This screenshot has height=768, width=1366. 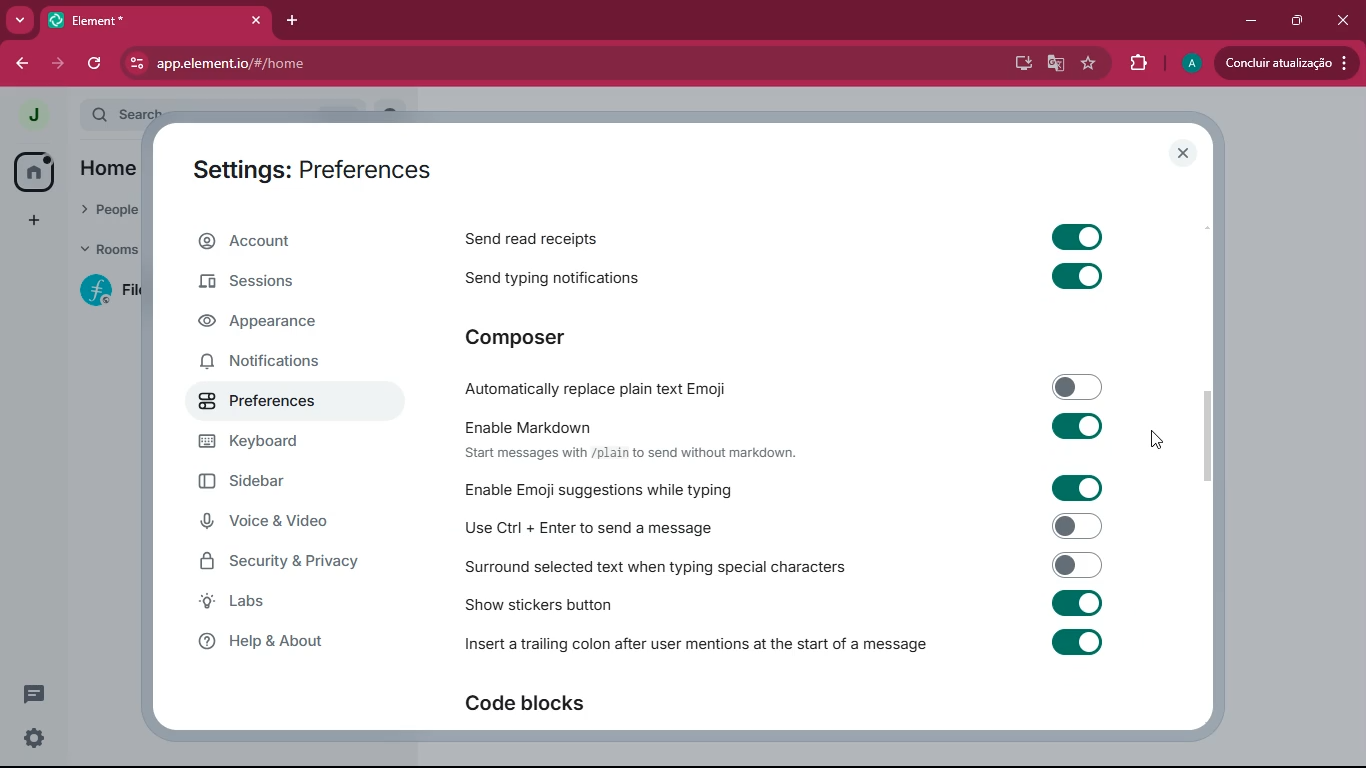 What do you see at coordinates (296, 561) in the screenshot?
I see `security` at bounding box center [296, 561].